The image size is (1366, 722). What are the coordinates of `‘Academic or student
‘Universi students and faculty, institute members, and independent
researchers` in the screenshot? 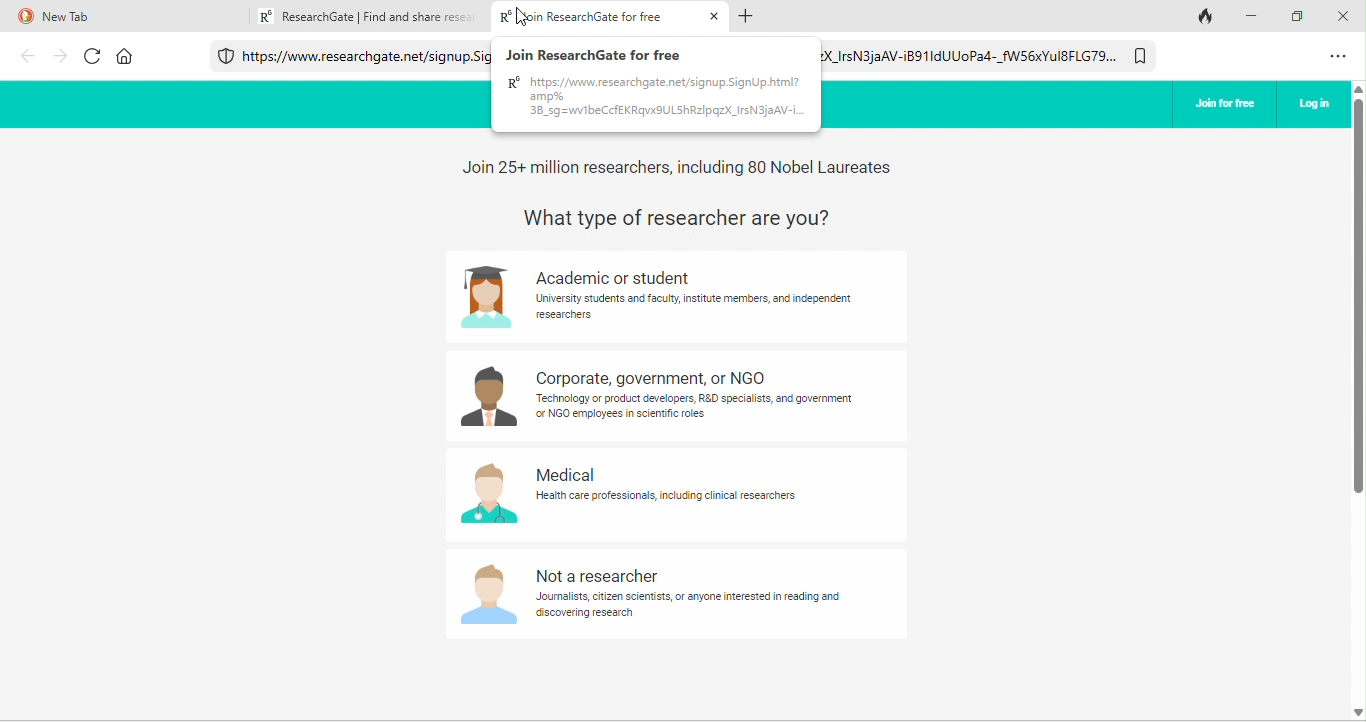 It's located at (692, 295).